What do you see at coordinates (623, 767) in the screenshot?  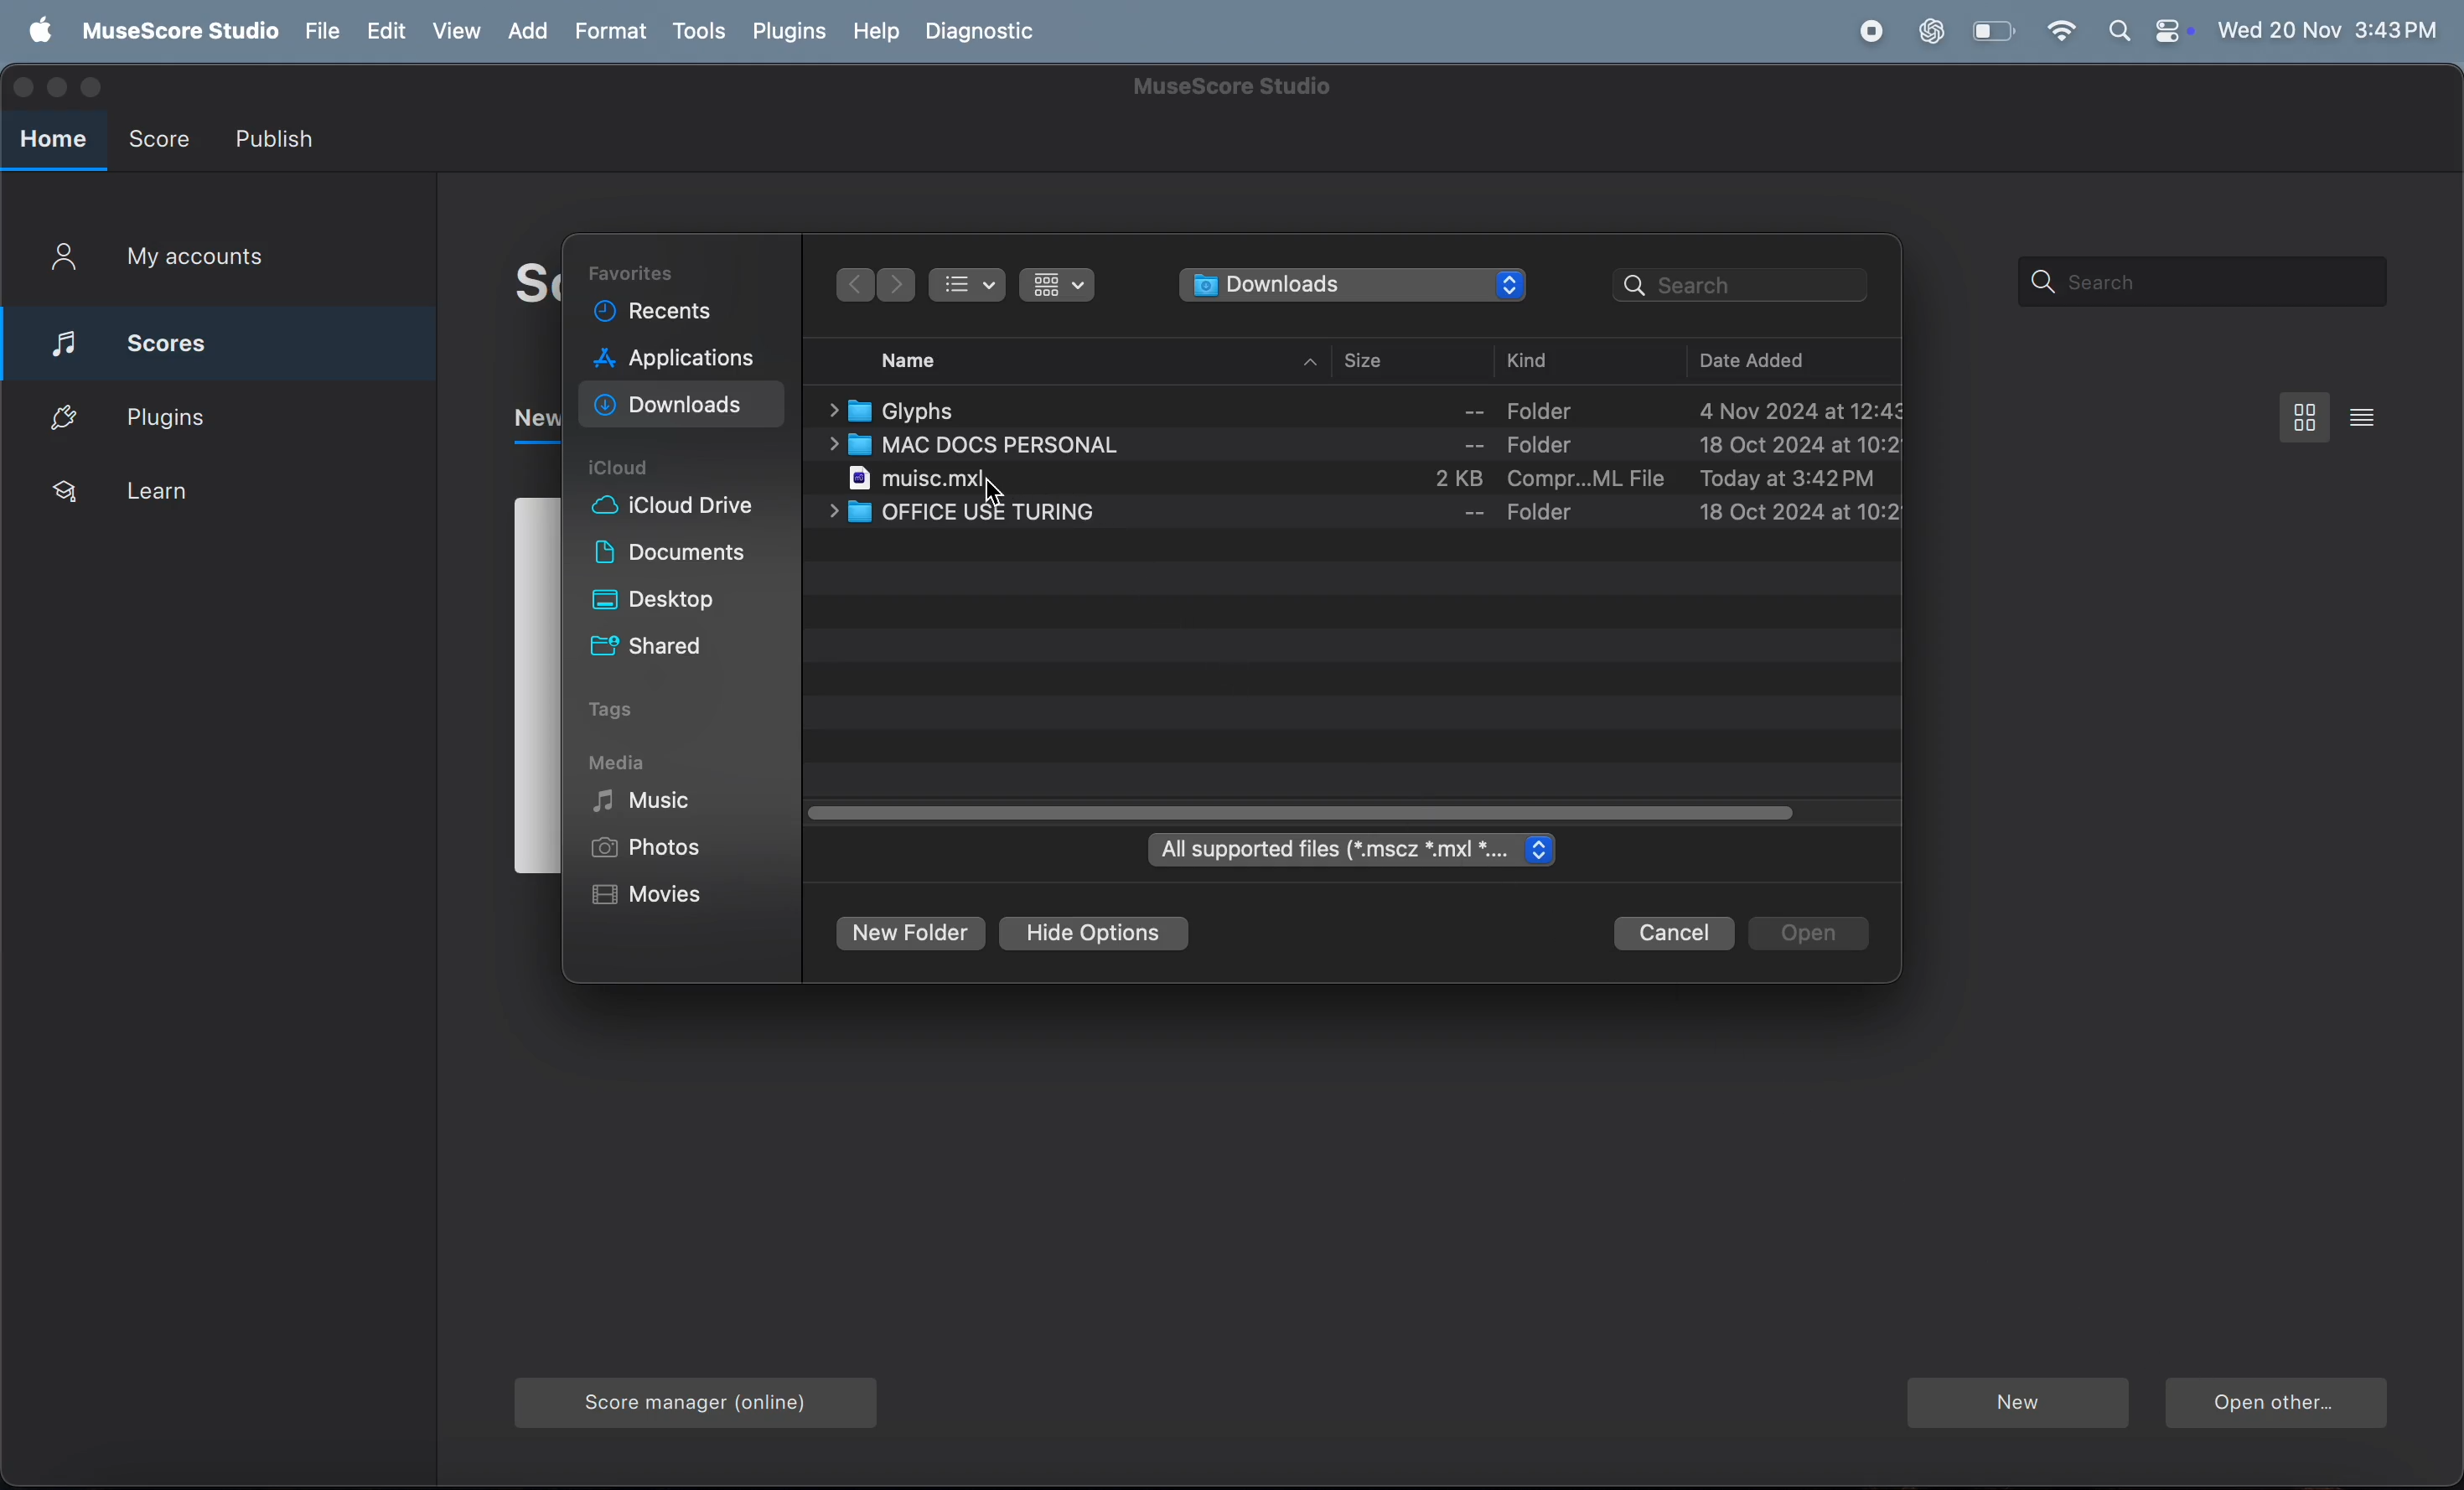 I see `media` at bounding box center [623, 767].